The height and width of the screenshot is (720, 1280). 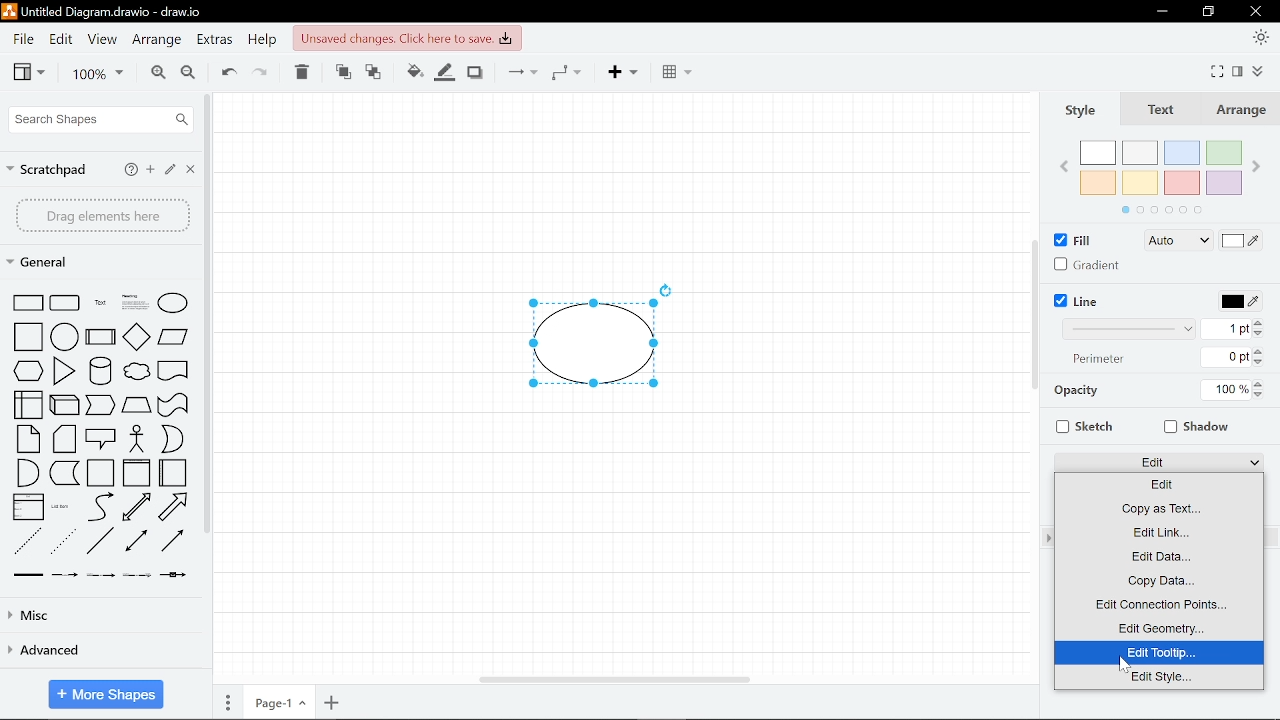 I want to click on Gradiant, so click(x=1088, y=264).